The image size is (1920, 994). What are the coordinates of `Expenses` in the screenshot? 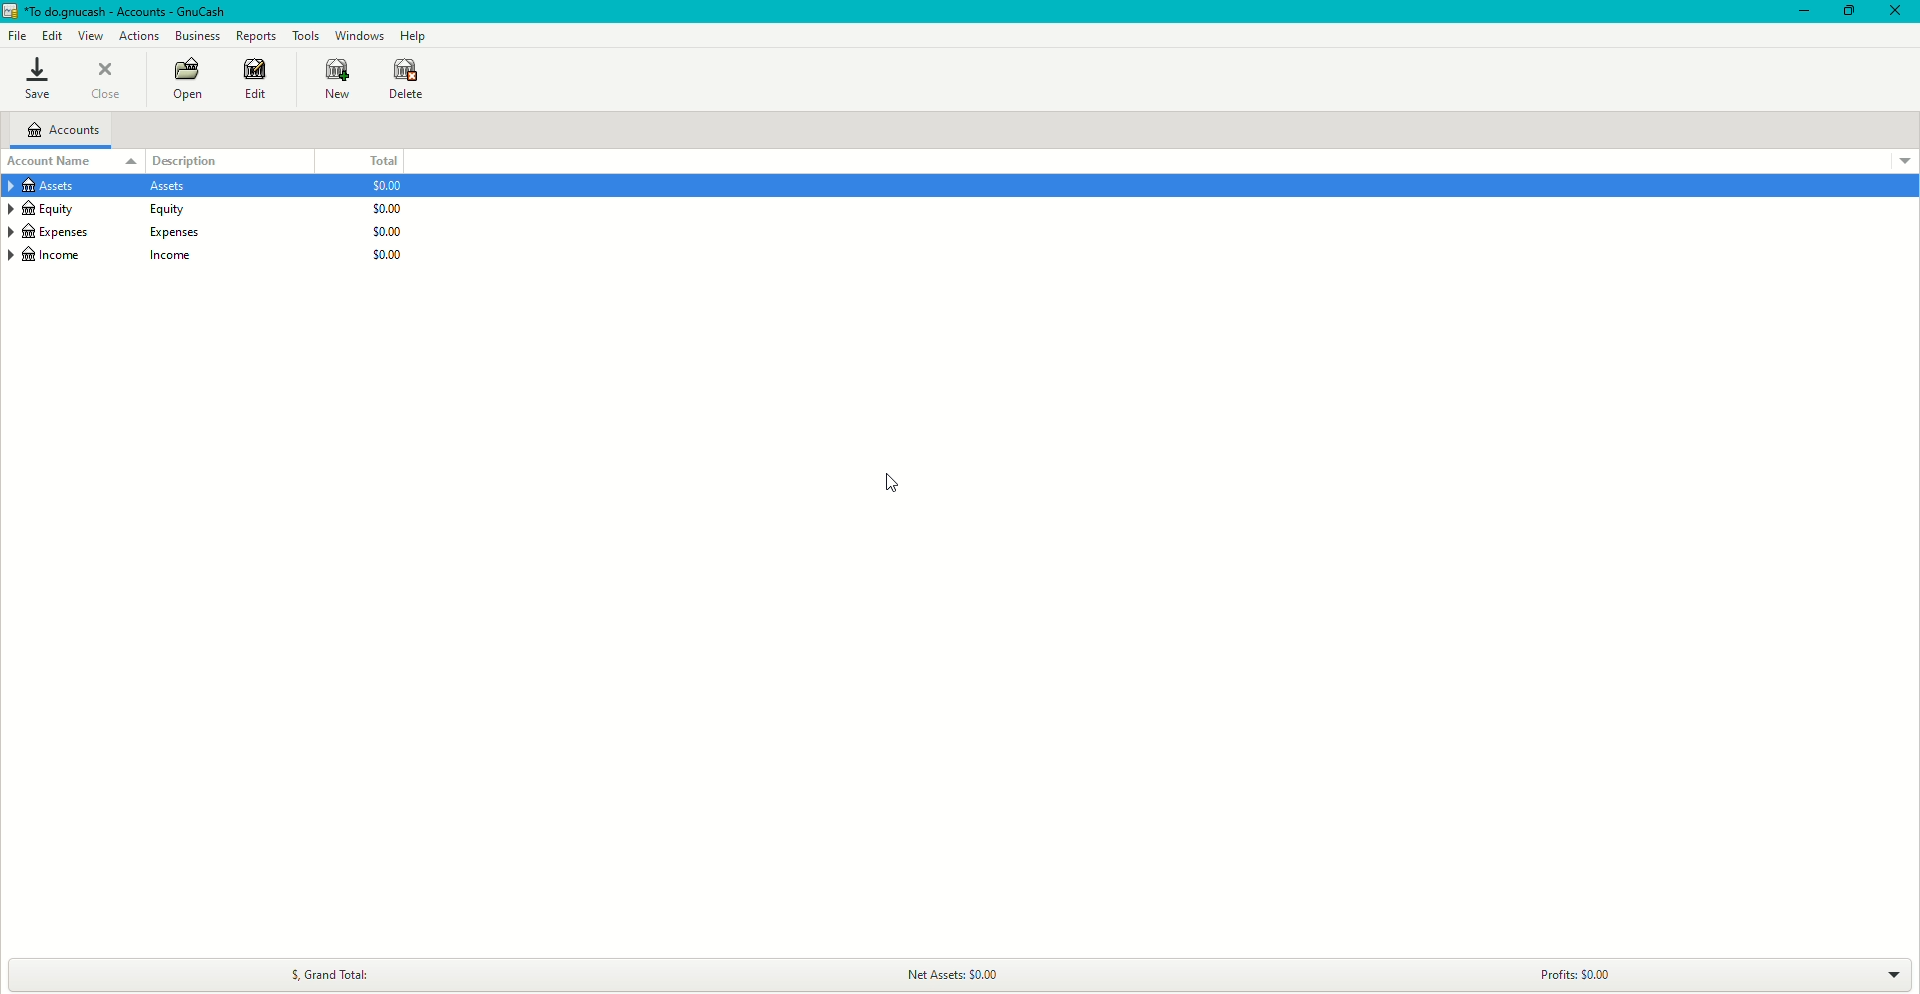 It's located at (106, 232).